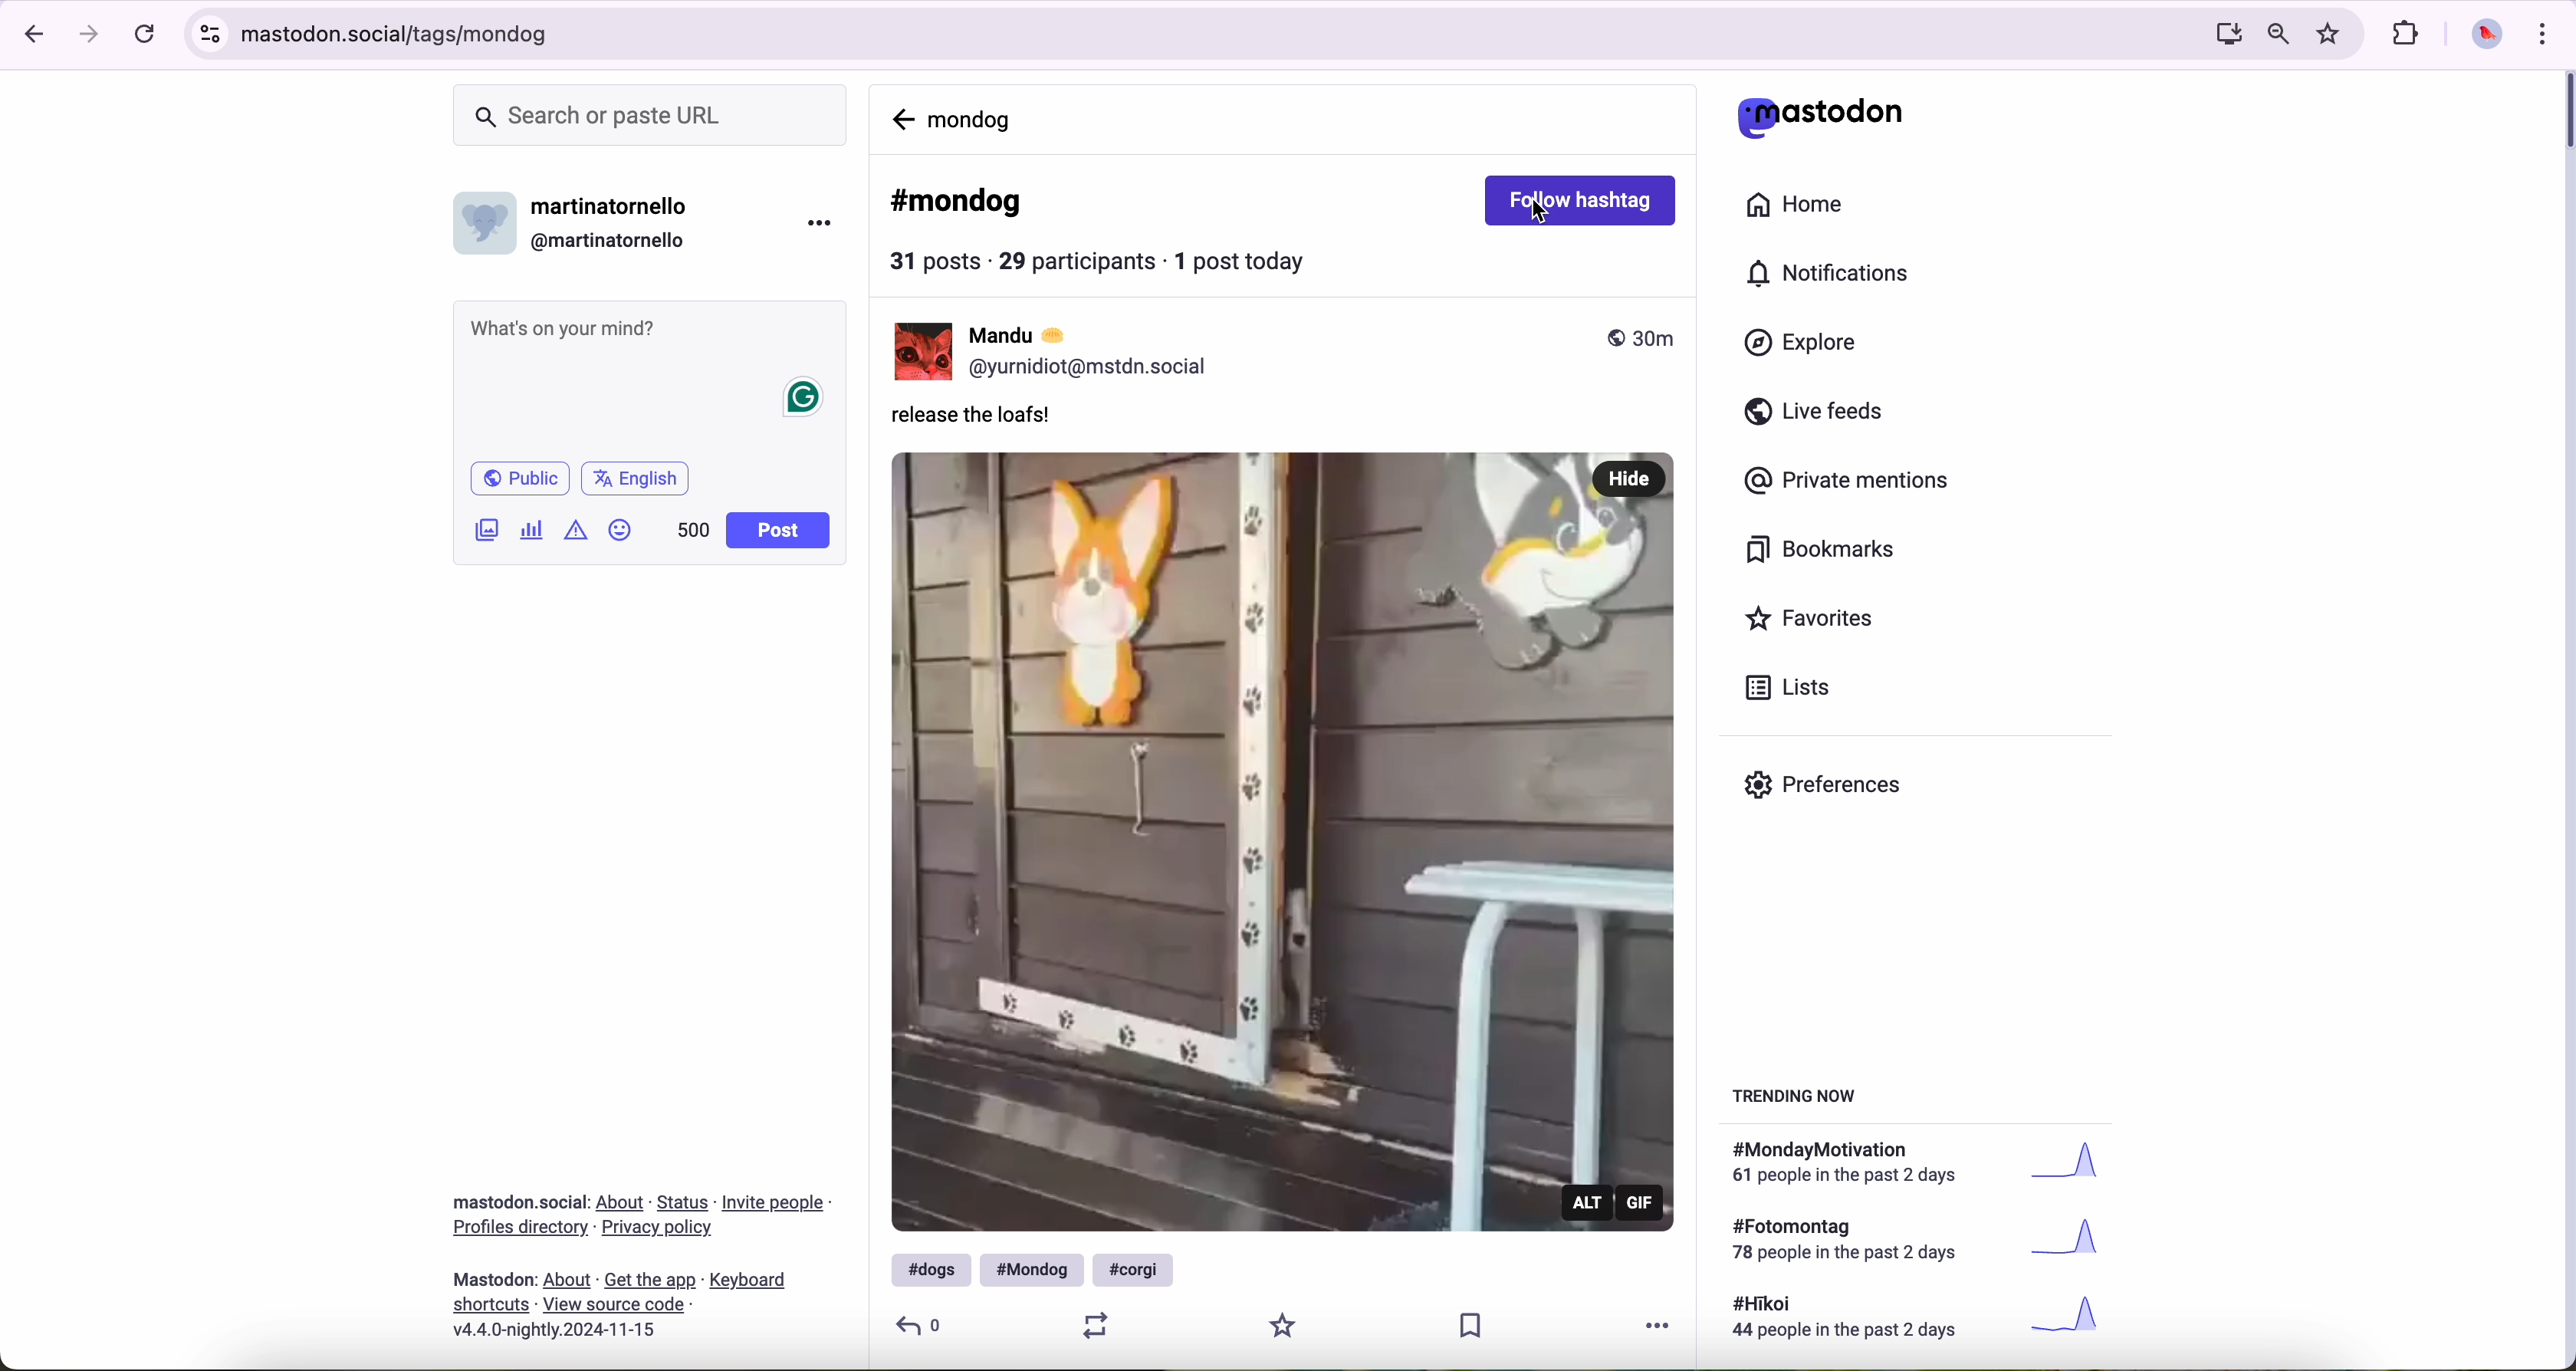 The height and width of the screenshot is (1371, 2576). Describe the element at coordinates (1801, 1100) in the screenshot. I see `trending` at that location.